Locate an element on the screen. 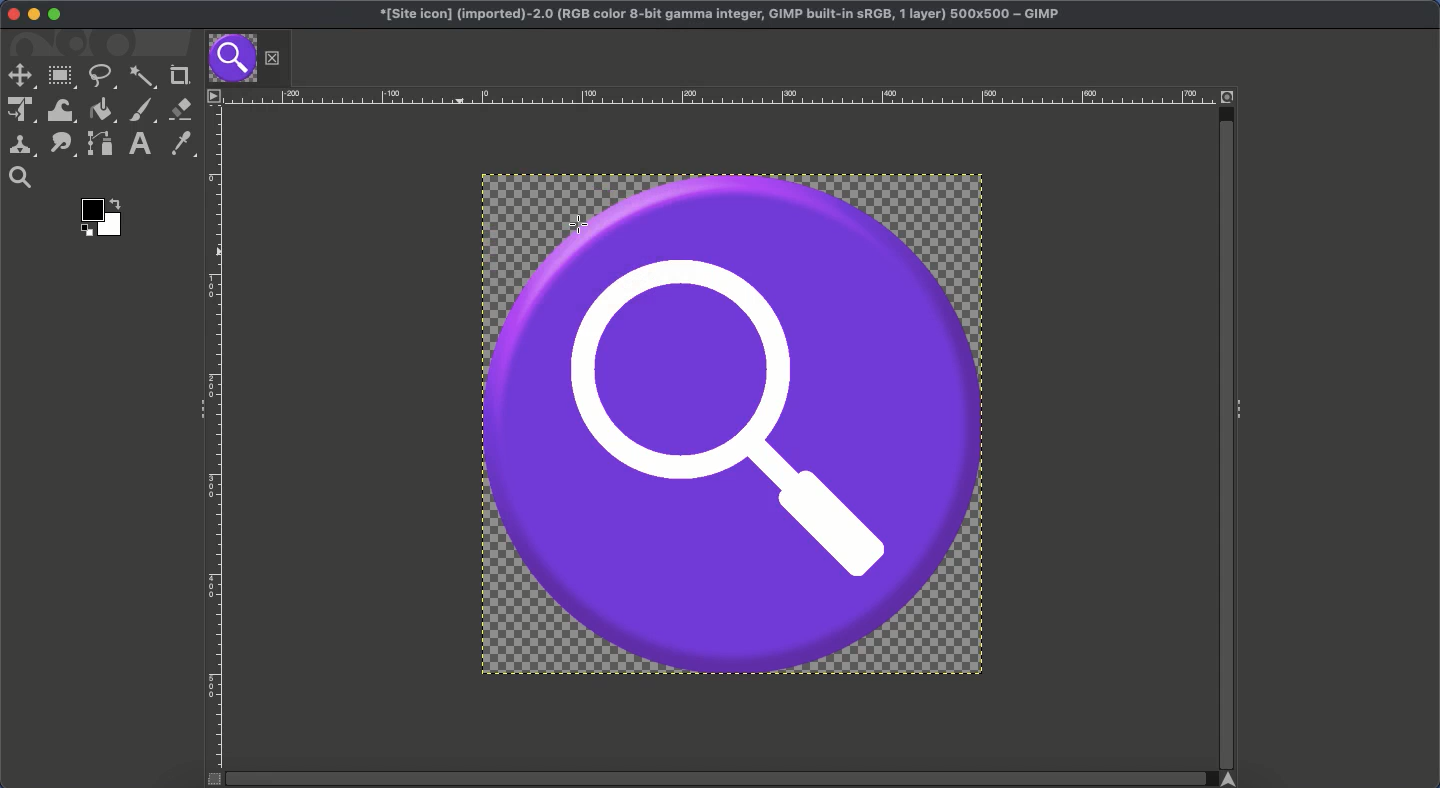 Image resolution: width=1440 pixels, height=788 pixels. Collapse is located at coordinates (1245, 411).